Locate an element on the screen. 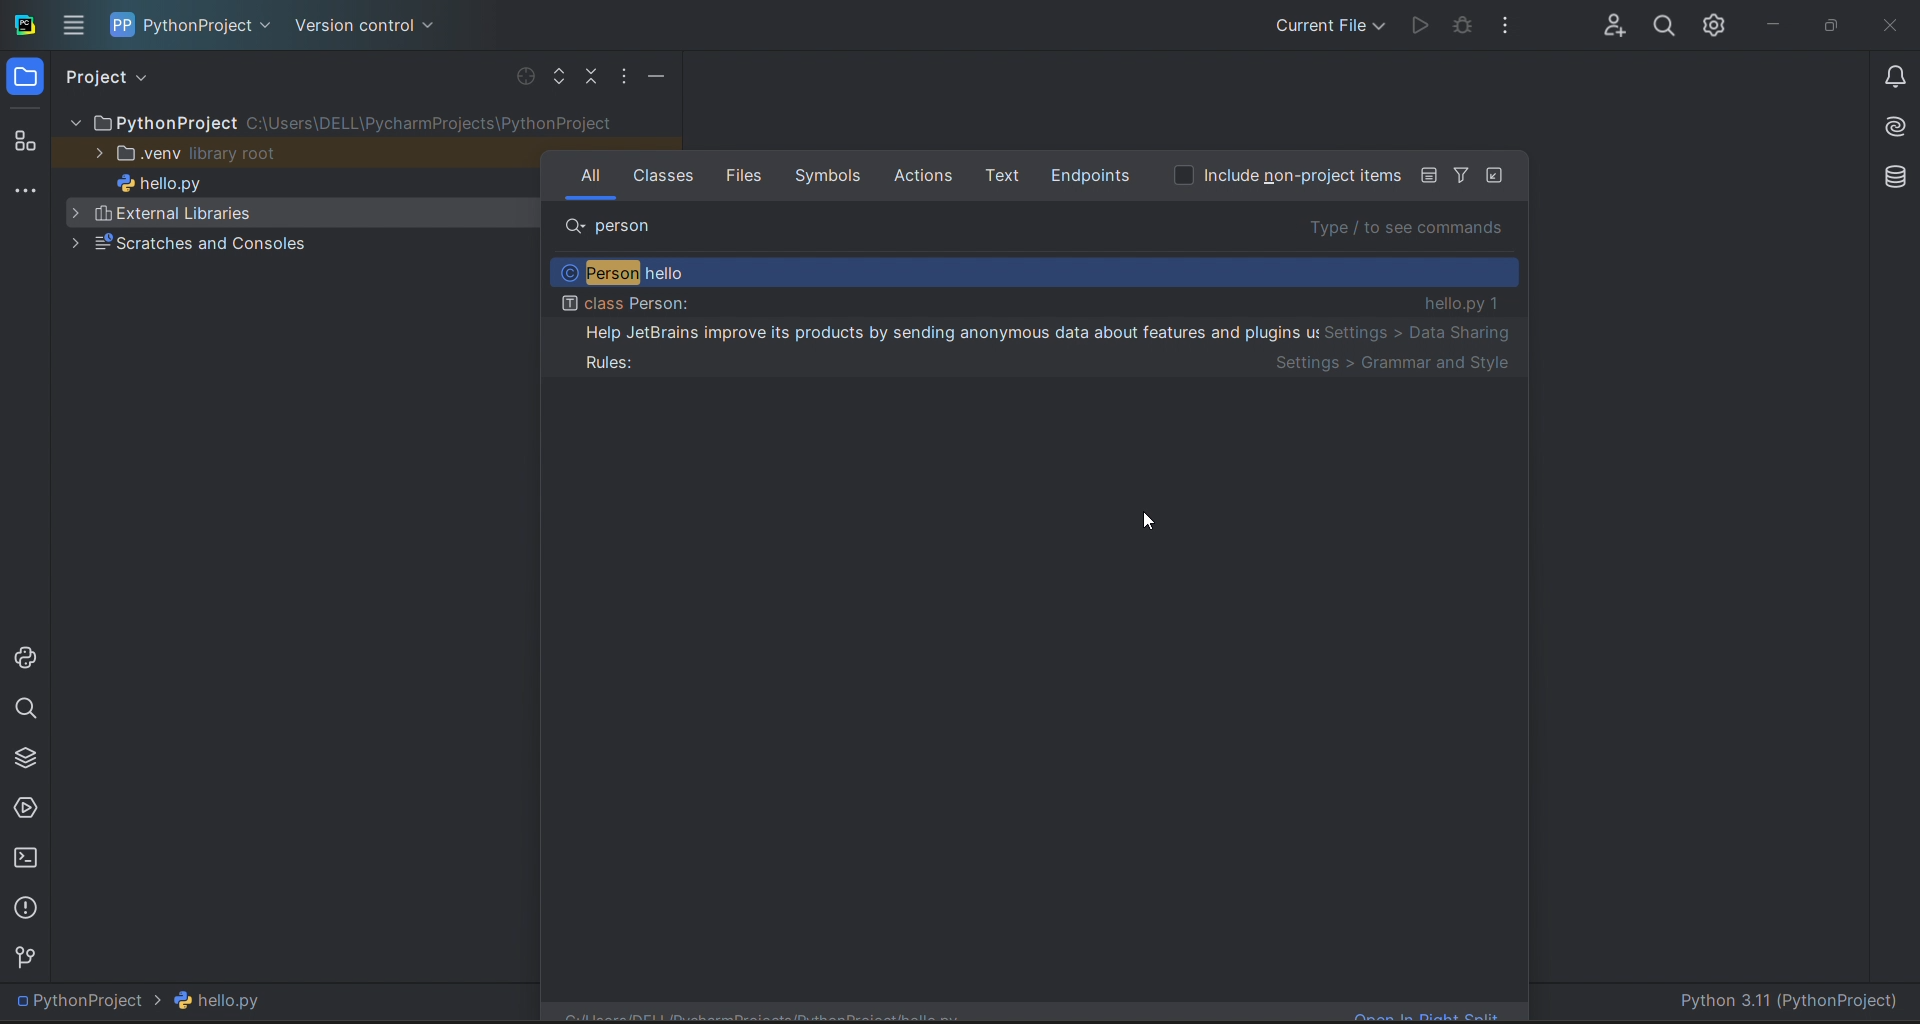 Image resolution: width=1920 pixels, height=1024 pixels. structur is located at coordinates (26, 140).